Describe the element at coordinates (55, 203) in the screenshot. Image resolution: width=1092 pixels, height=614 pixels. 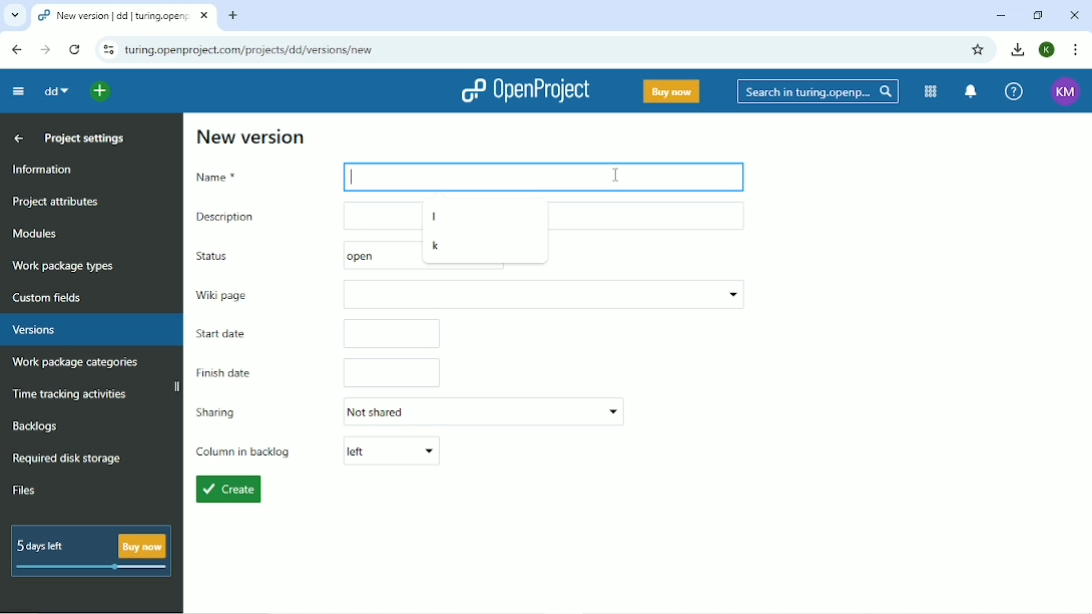
I see `Project attributes` at that location.